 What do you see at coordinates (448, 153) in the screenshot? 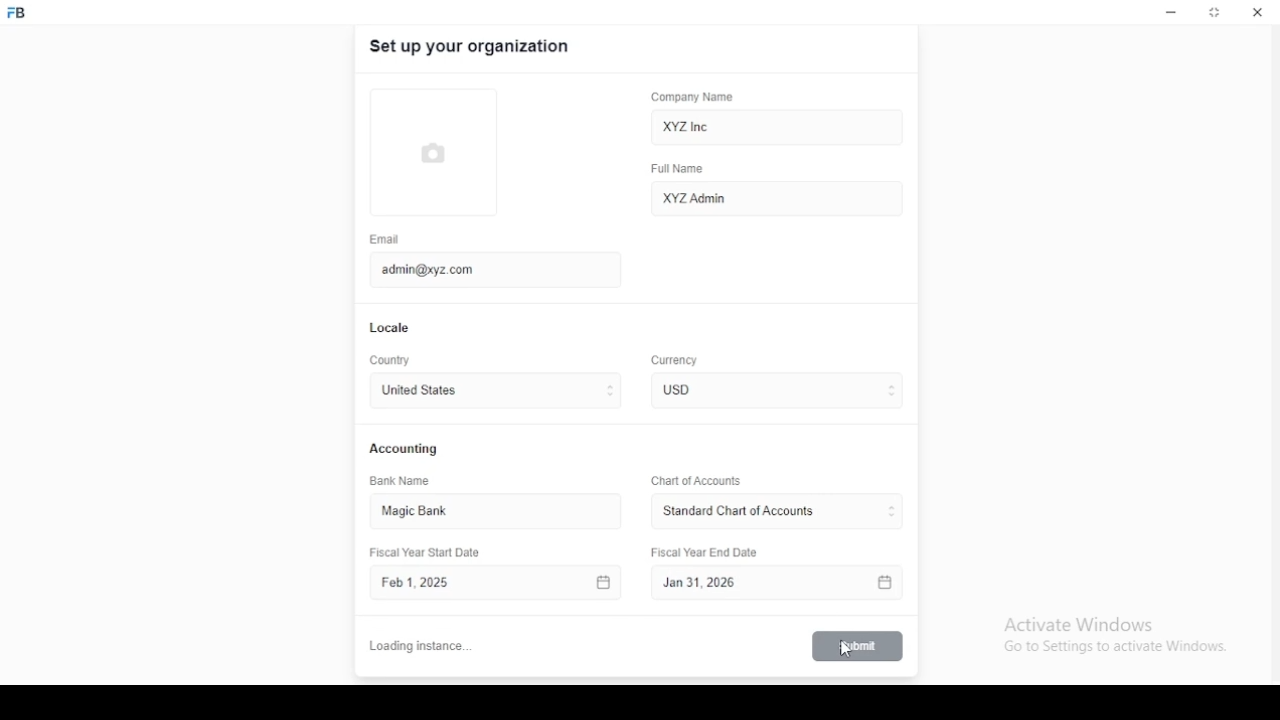
I see `logo tumbnail` at bounding box center [448, 153].